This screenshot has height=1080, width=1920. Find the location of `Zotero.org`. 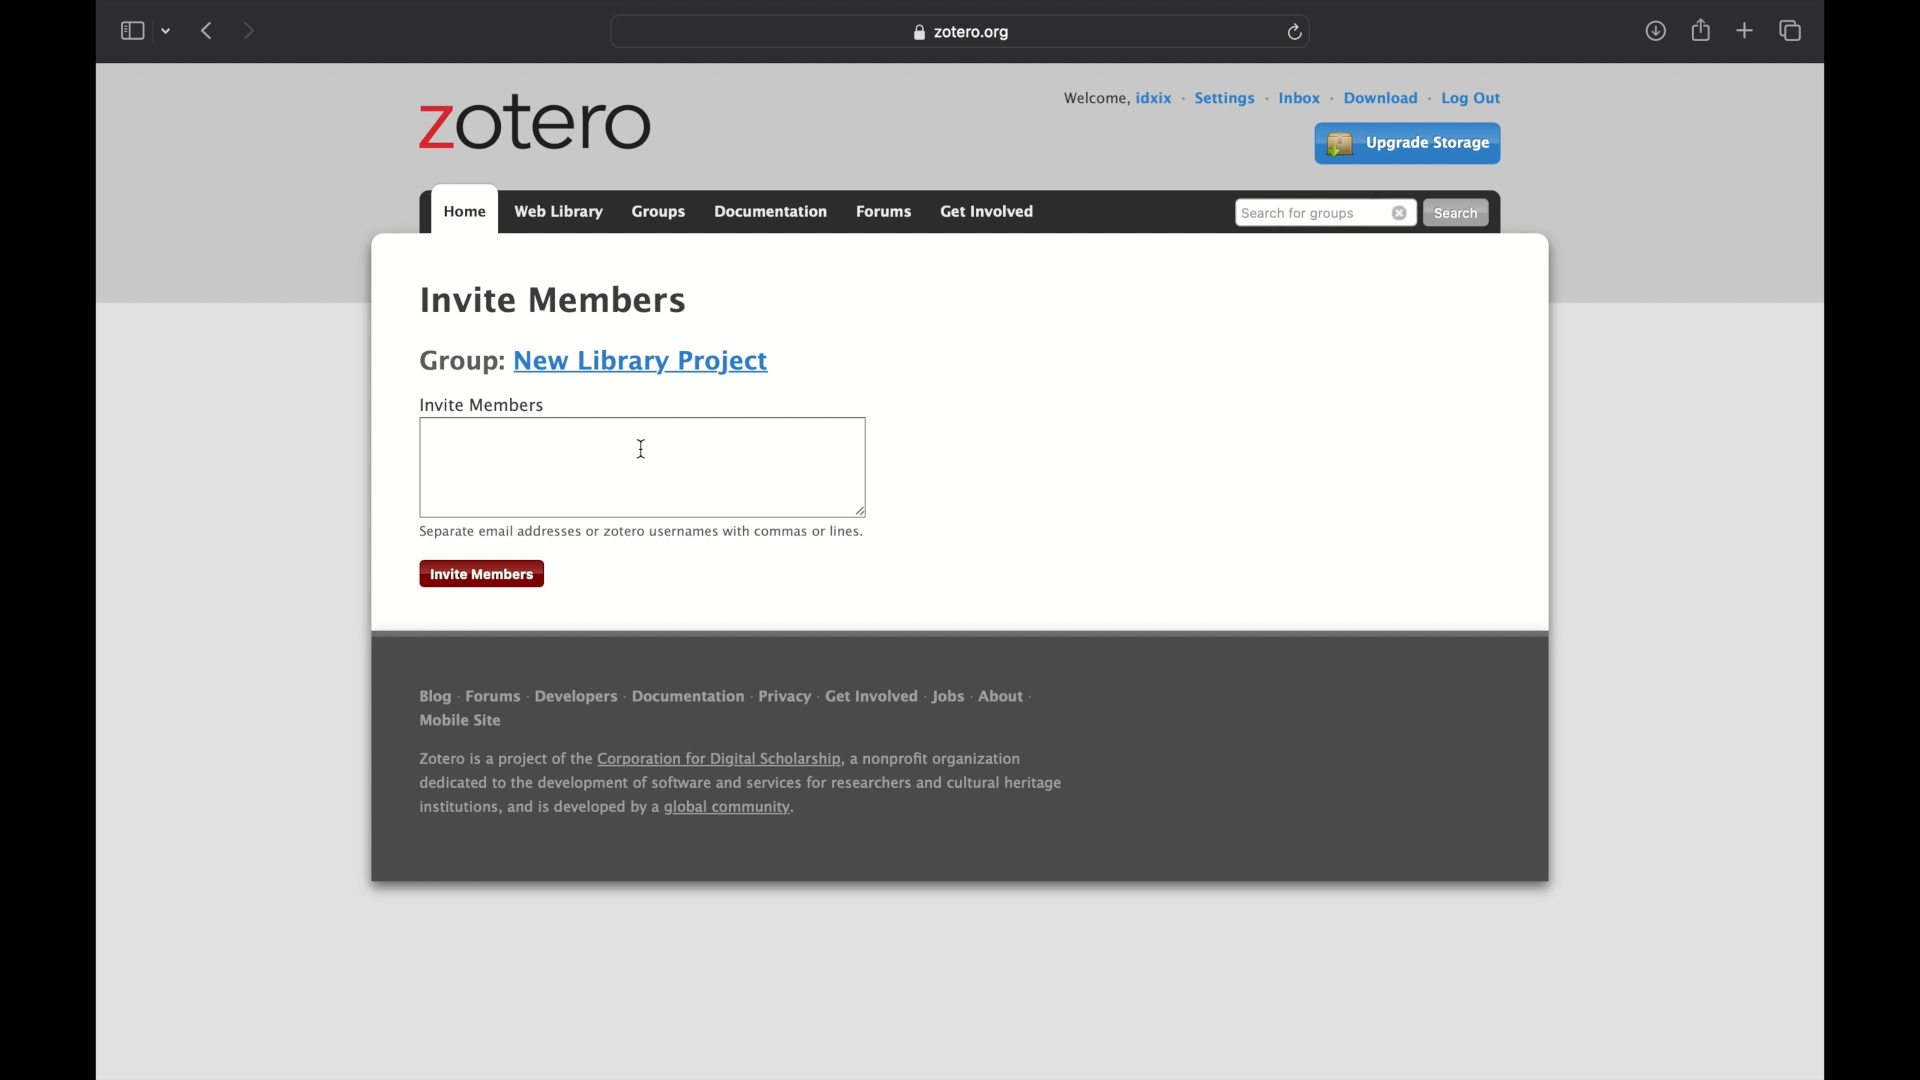

Zotero.org is located at coordinates (962, 33).